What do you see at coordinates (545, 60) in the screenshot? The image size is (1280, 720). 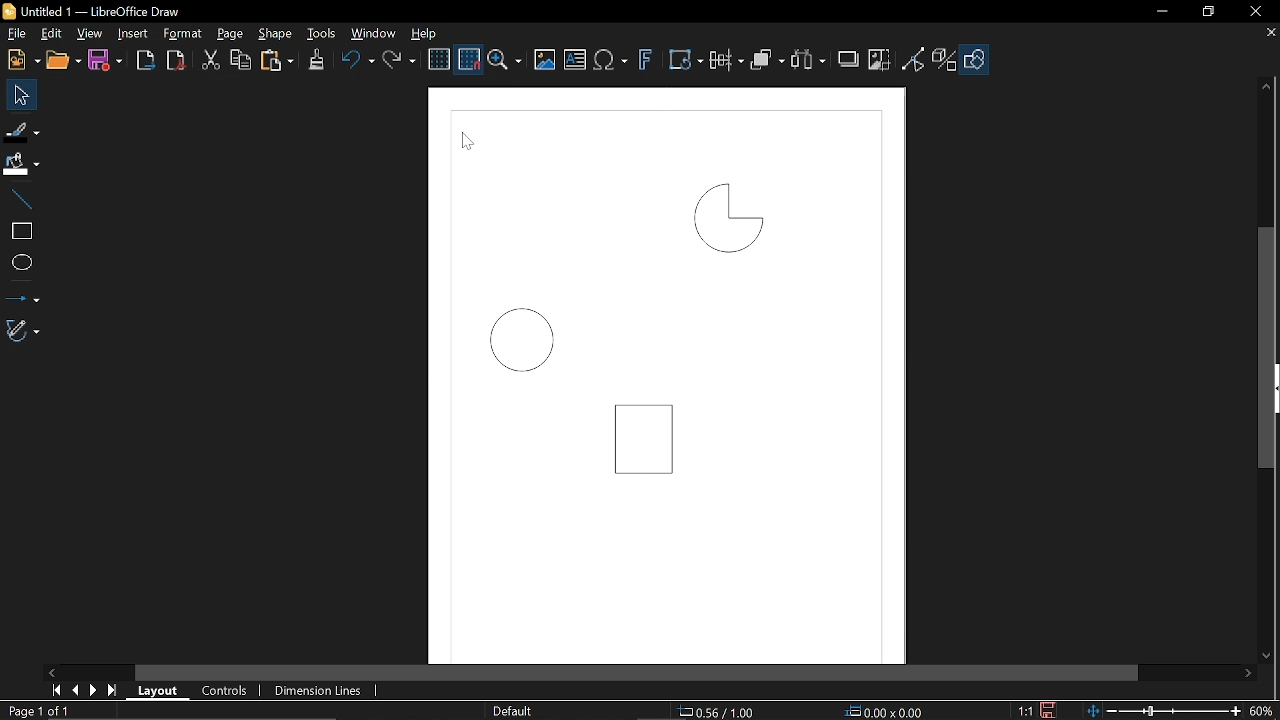 I see `Insert image` at bounding box center [545, 60].